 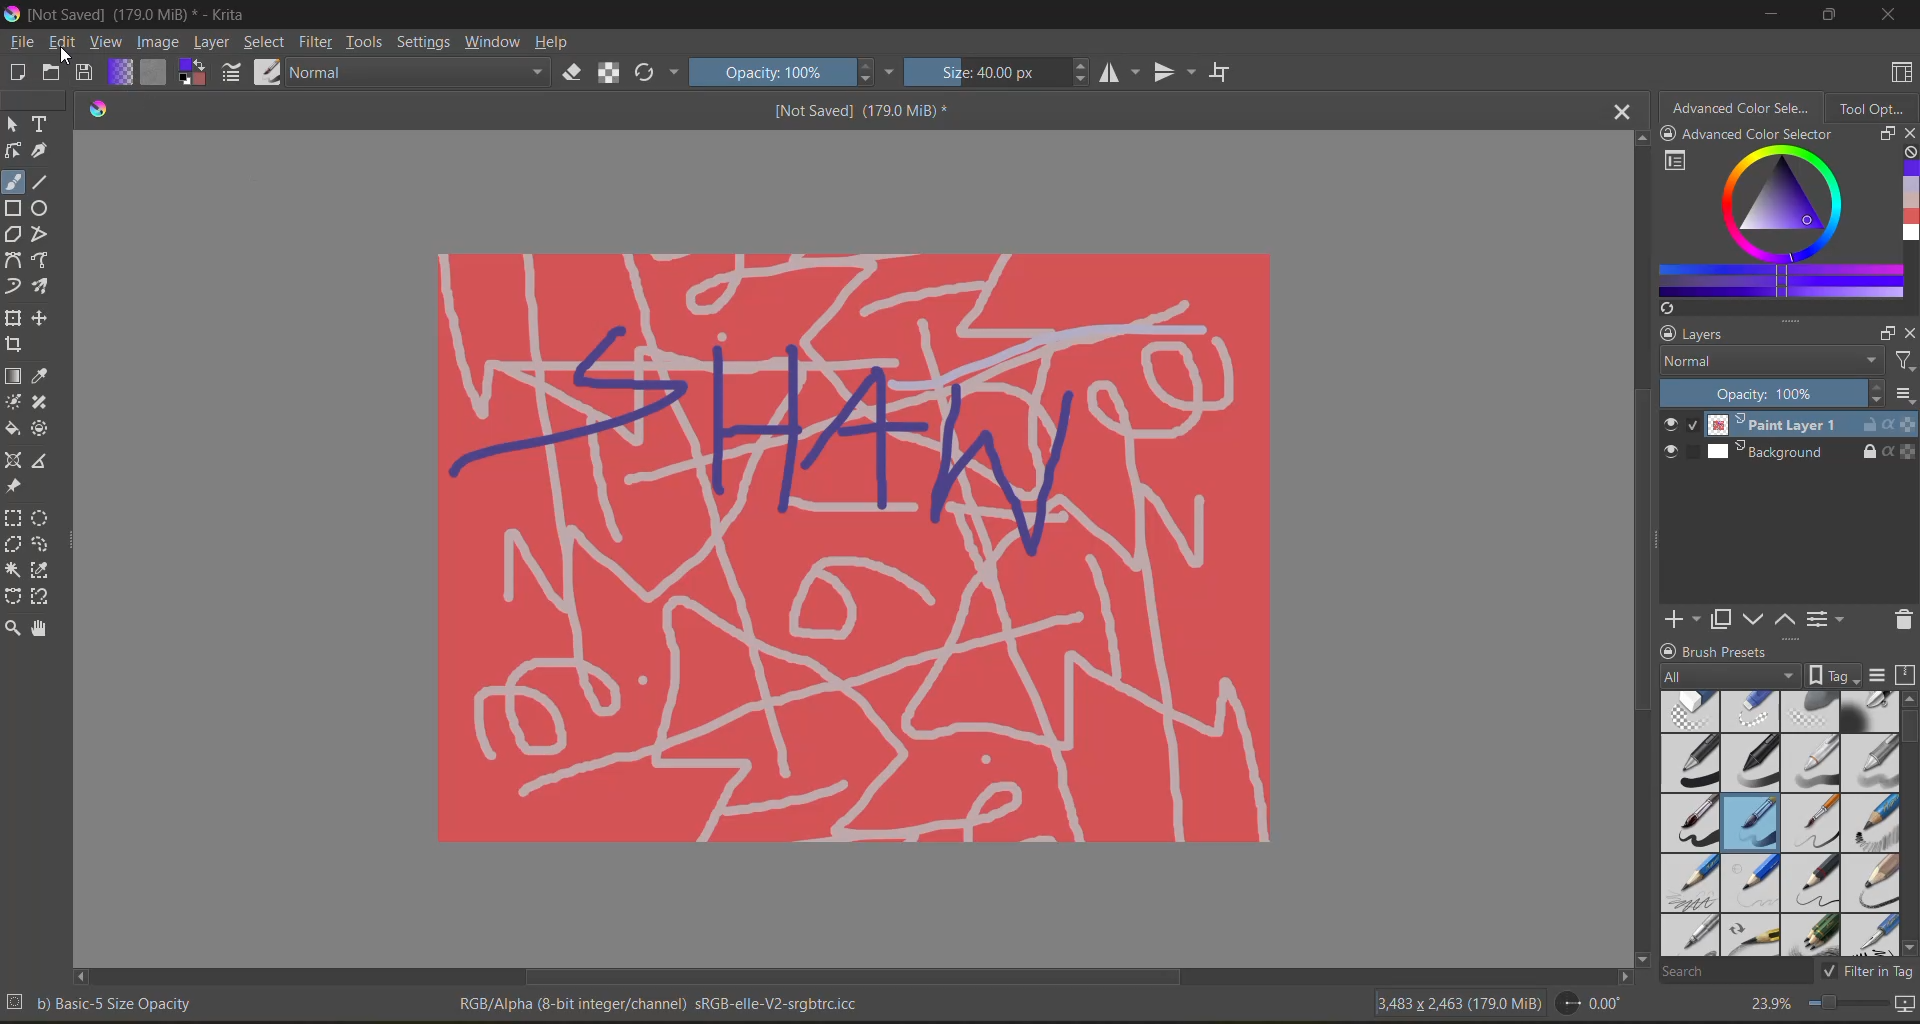 I want to click on set eraser mode, so click(x=573, y=71).